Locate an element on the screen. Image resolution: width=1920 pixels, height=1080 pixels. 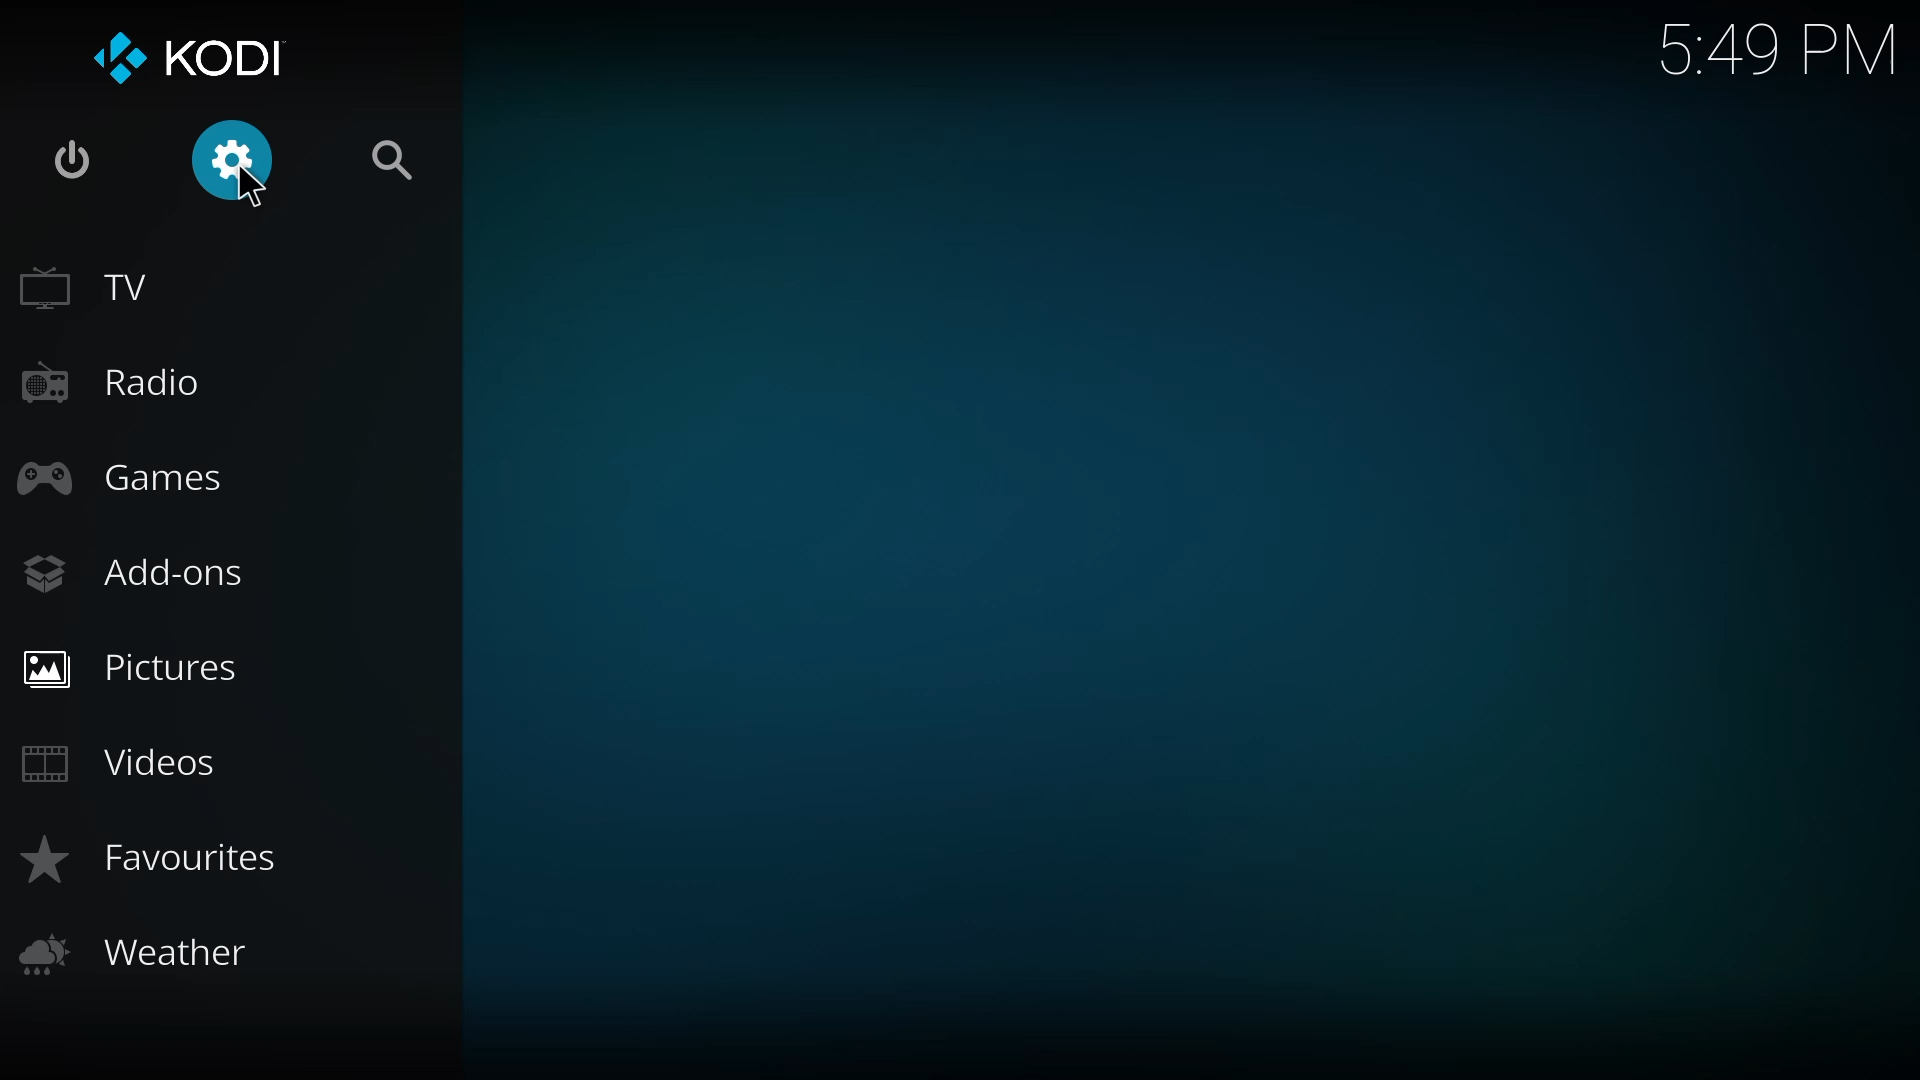
power is located at coordinates (75, 160).